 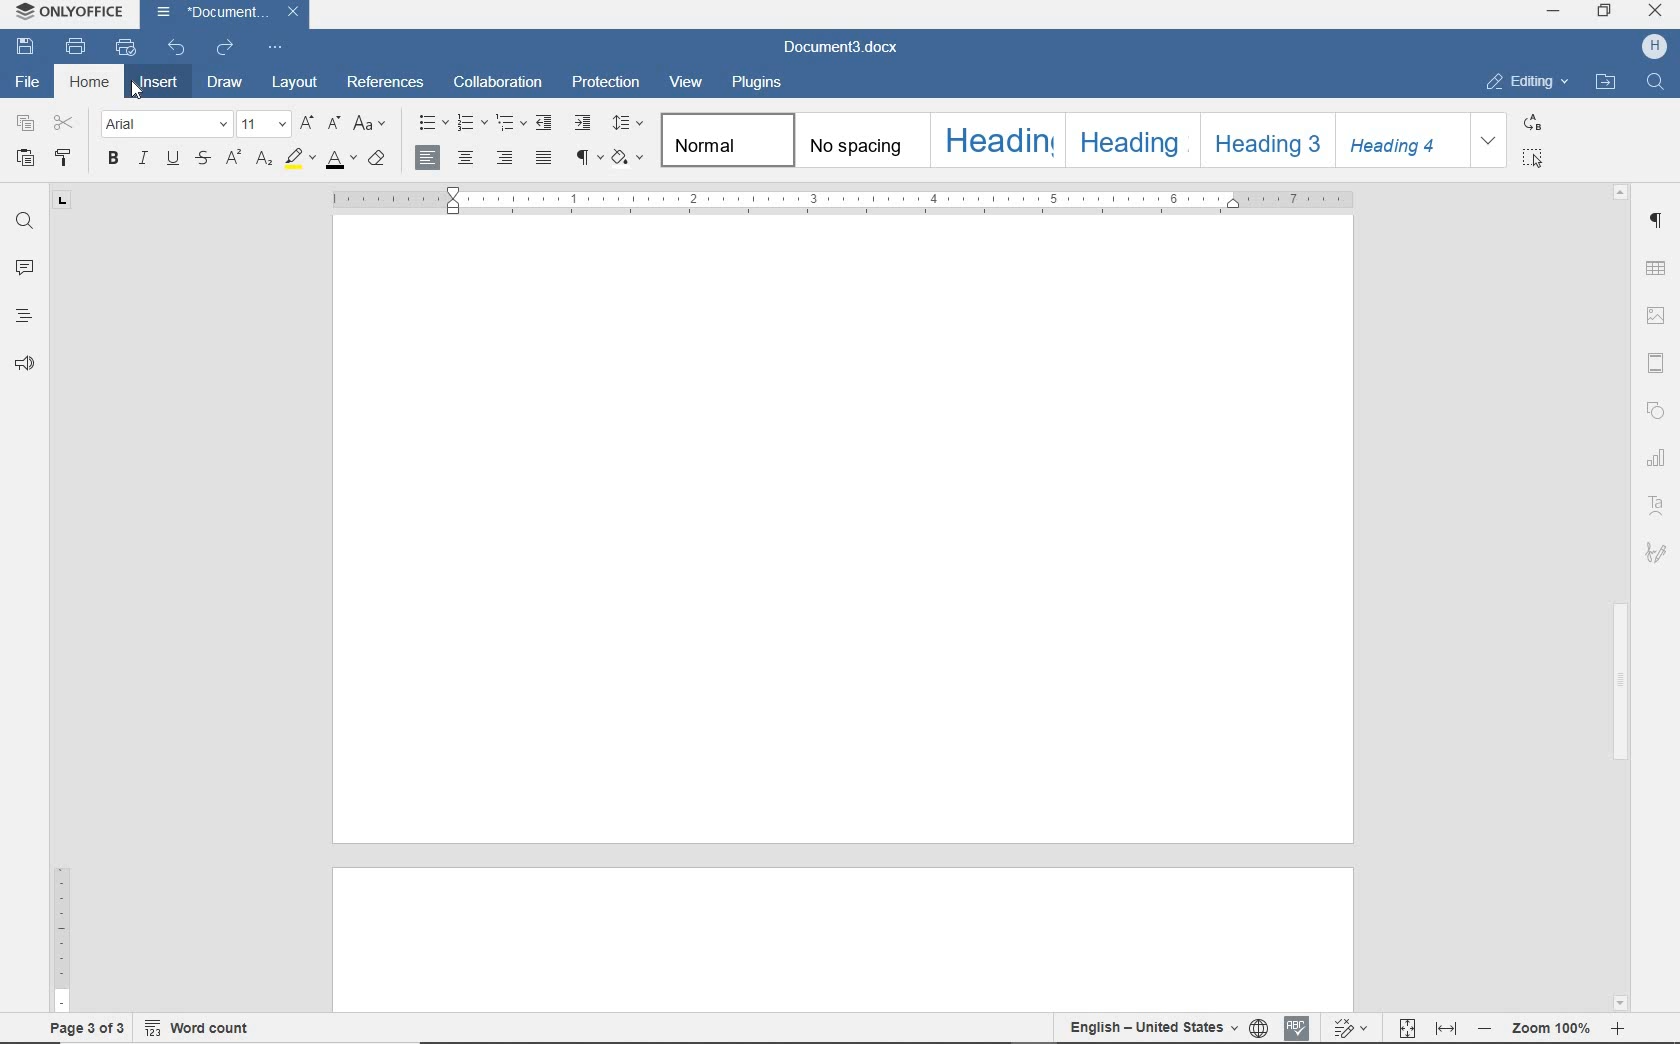 What do you see at coordinates (26, 156) in the screenshot?
I see `PASTE` at bounding box center [26, 156].